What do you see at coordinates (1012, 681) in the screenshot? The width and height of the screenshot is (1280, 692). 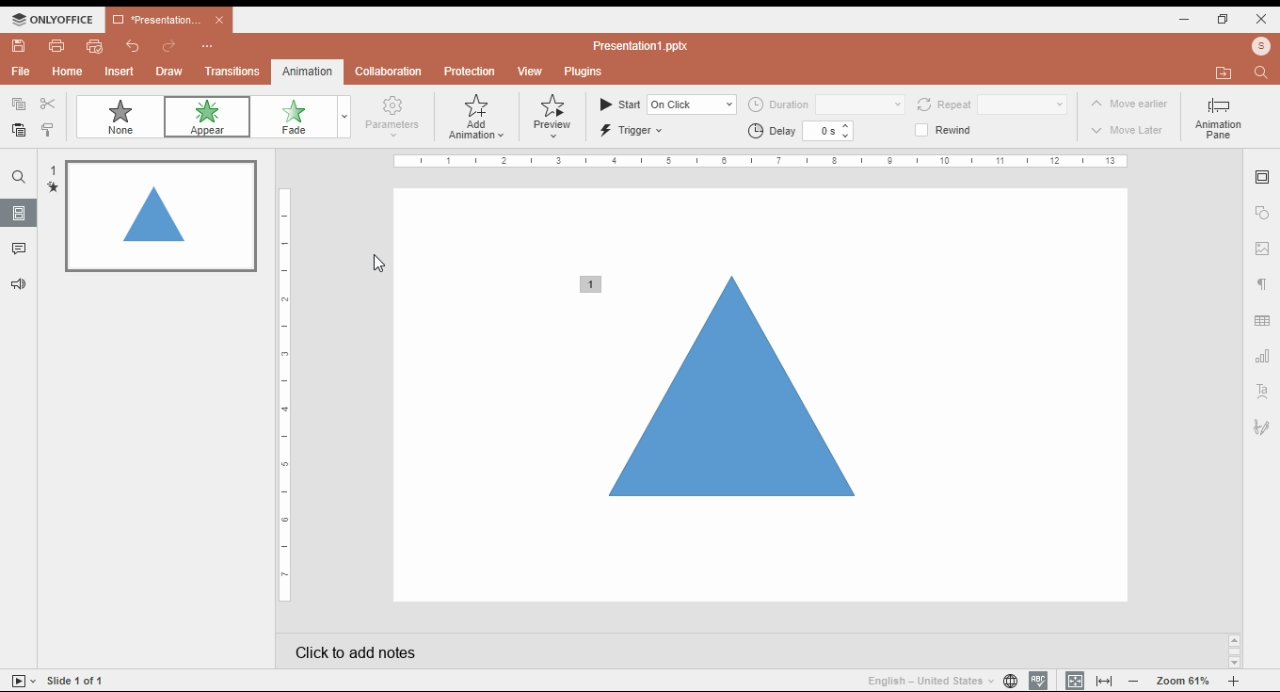 I see `set project language` at bounding box center [1012, 681].